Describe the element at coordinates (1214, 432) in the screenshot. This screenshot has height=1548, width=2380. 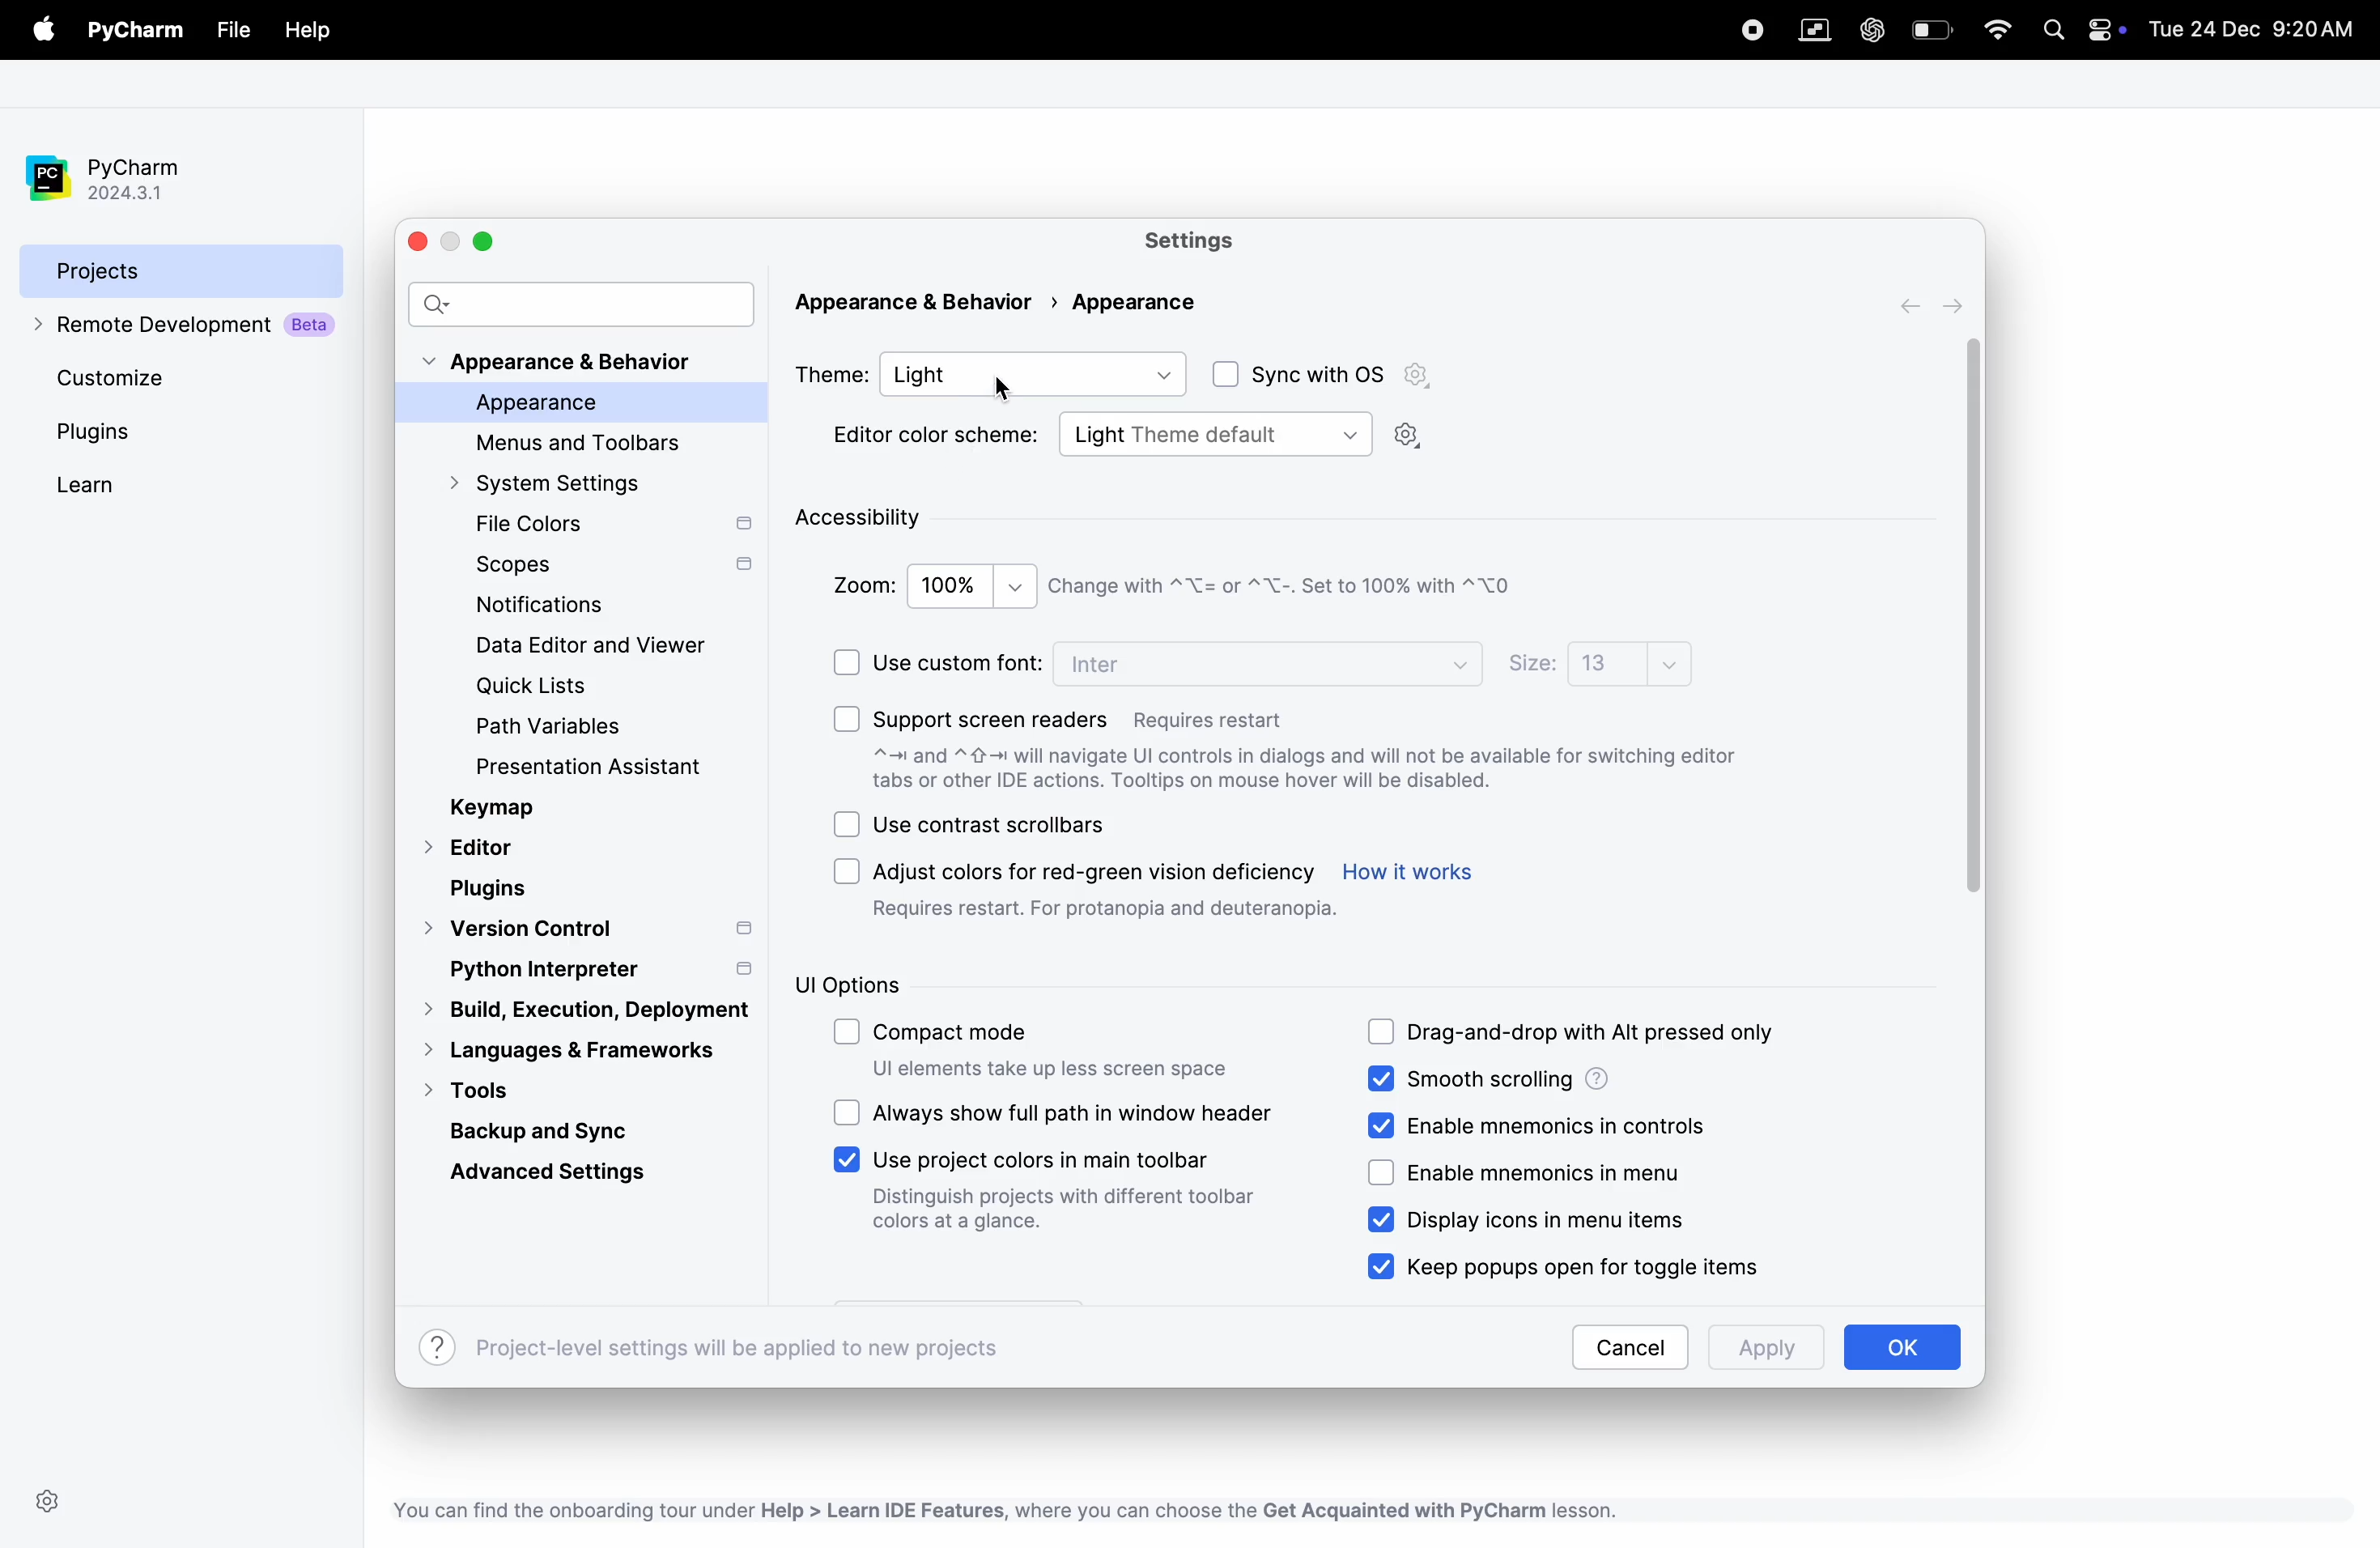
I see `light theme default` at that location.